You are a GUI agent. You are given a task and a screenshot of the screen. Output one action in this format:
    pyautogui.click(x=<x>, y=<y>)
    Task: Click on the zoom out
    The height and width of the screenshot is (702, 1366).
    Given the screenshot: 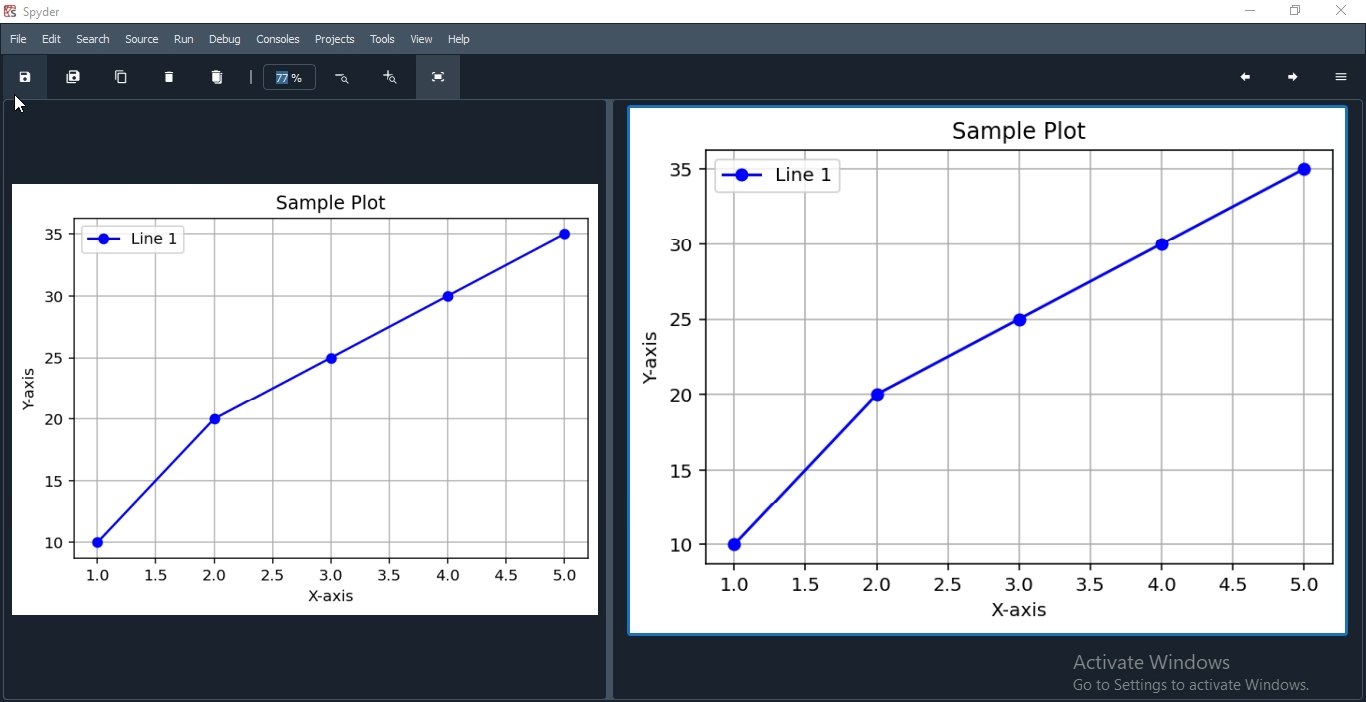 What is the action you would take?
    pyautogui.click(x=345, y=78)
    